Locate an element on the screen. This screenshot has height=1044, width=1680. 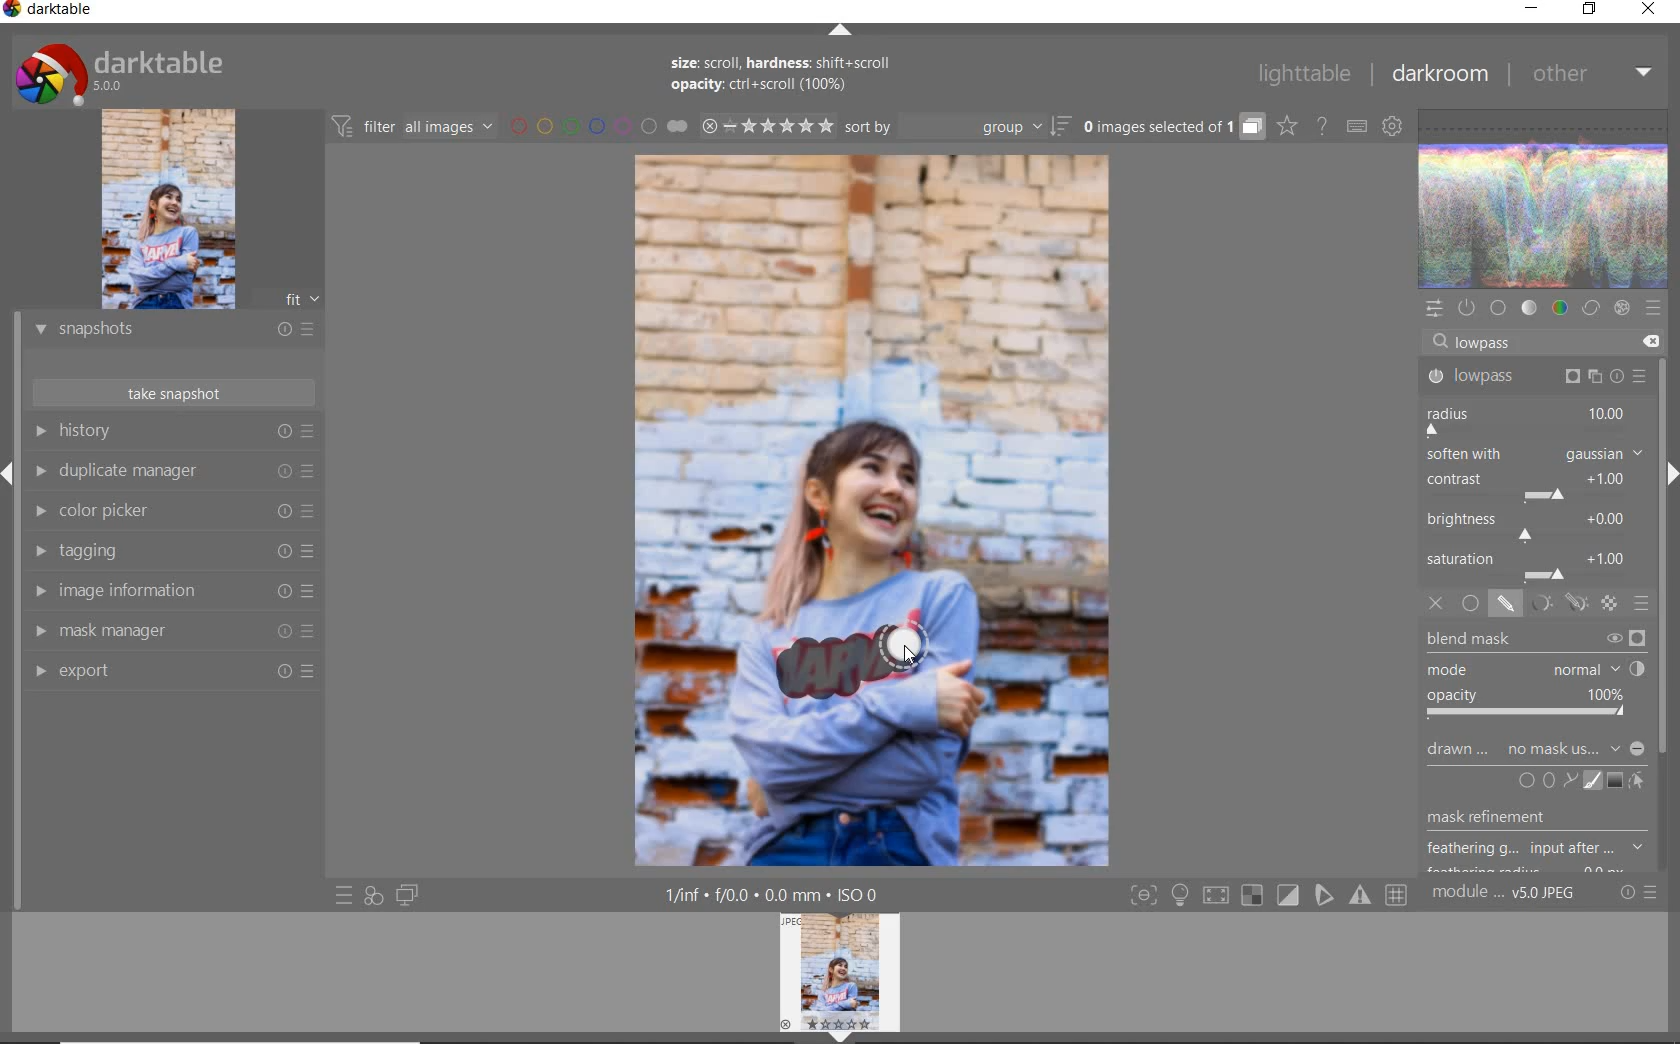
off is located at coordinates (1439, 605).